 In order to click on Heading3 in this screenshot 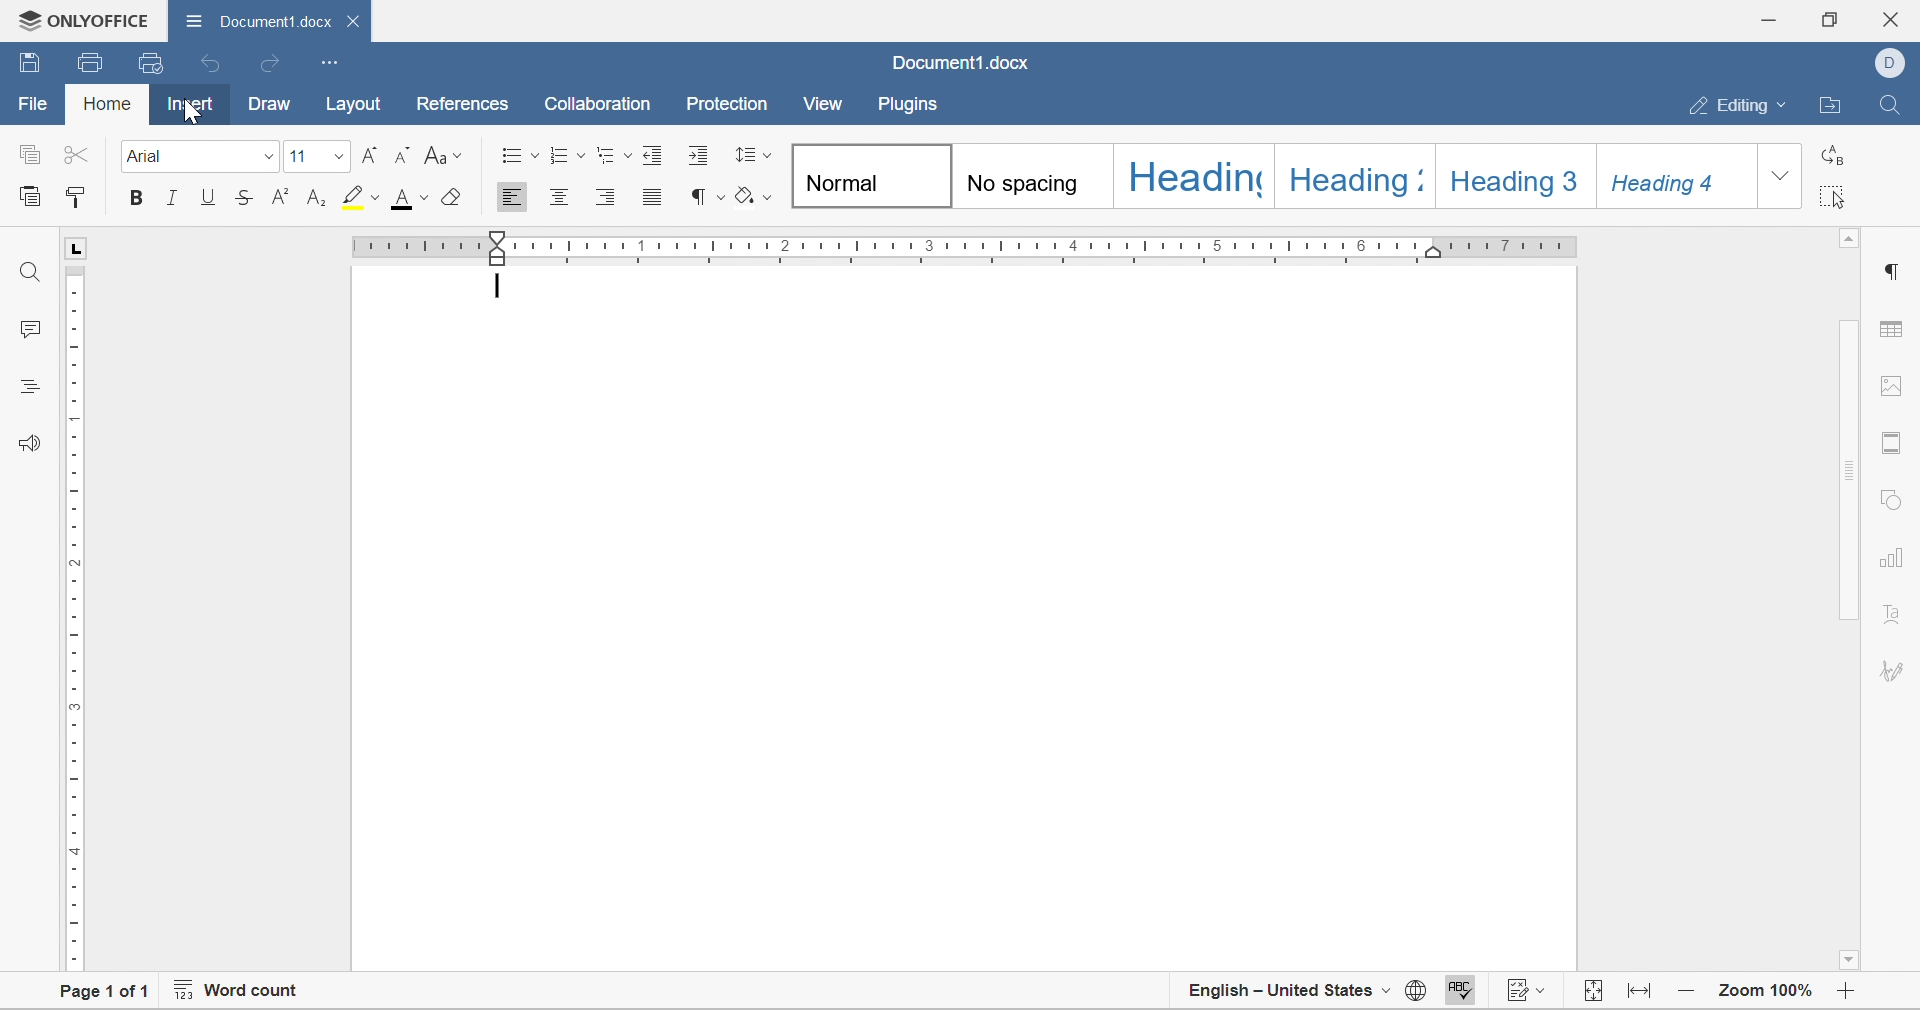, I will do `click(1520, 179)`.